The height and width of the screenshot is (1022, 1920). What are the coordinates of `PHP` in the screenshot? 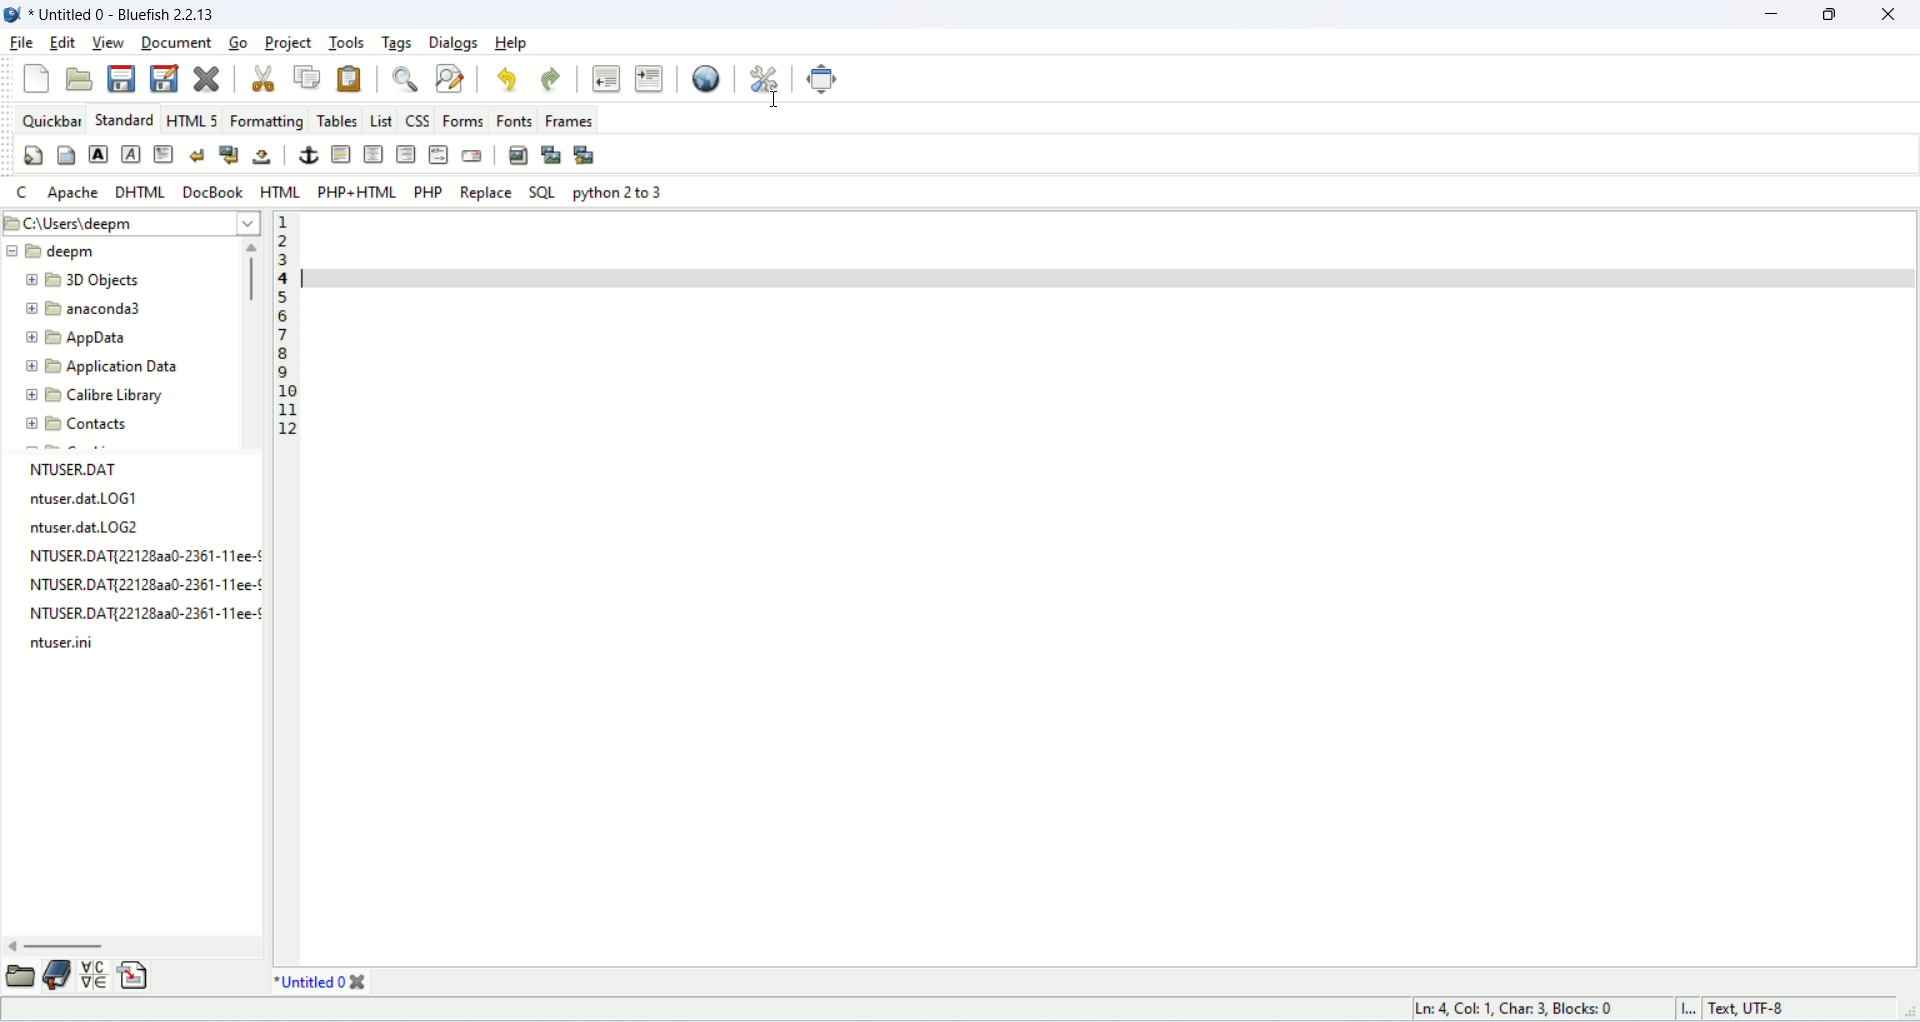 It's located at (427, 192).